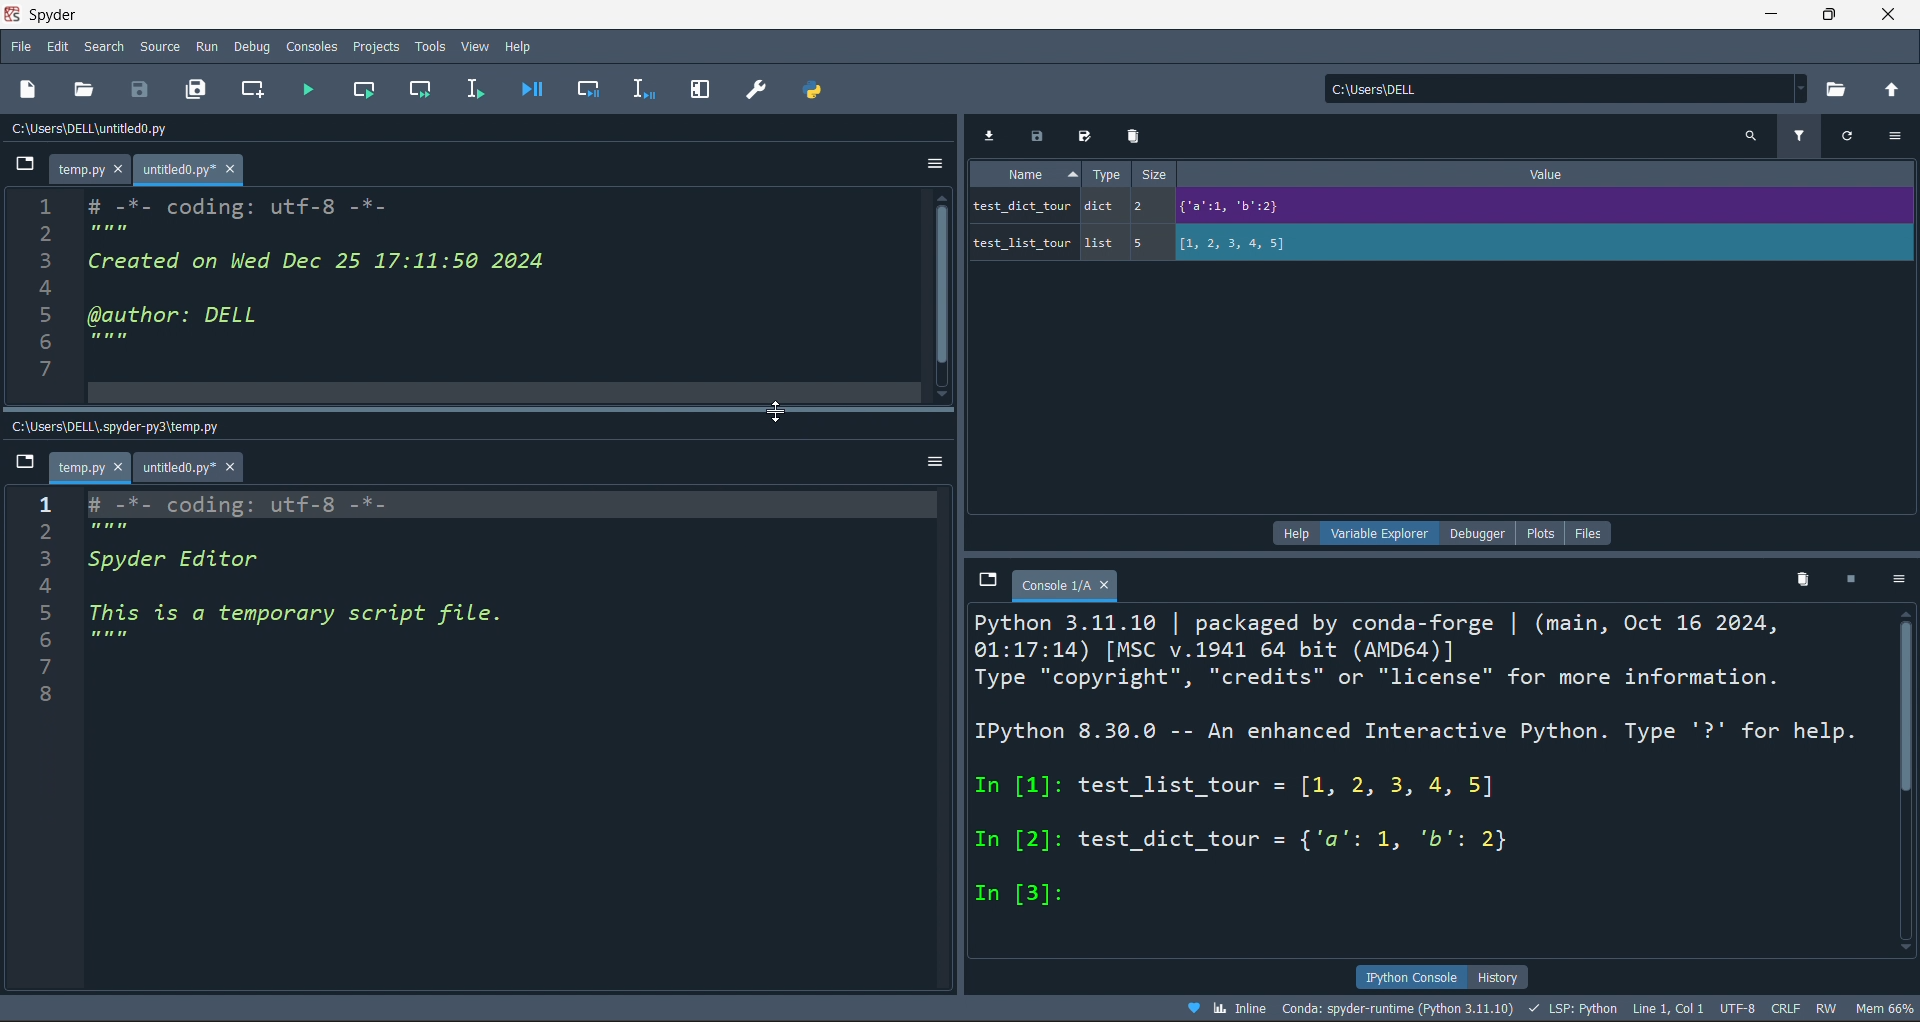 The width and height of the screenshot is (1920, 1022). What do you see at coordinates (214, 203) in the screenshot?
I see `1 # -*- coding: utf-8 -*-` at bounding box center [214, 203].